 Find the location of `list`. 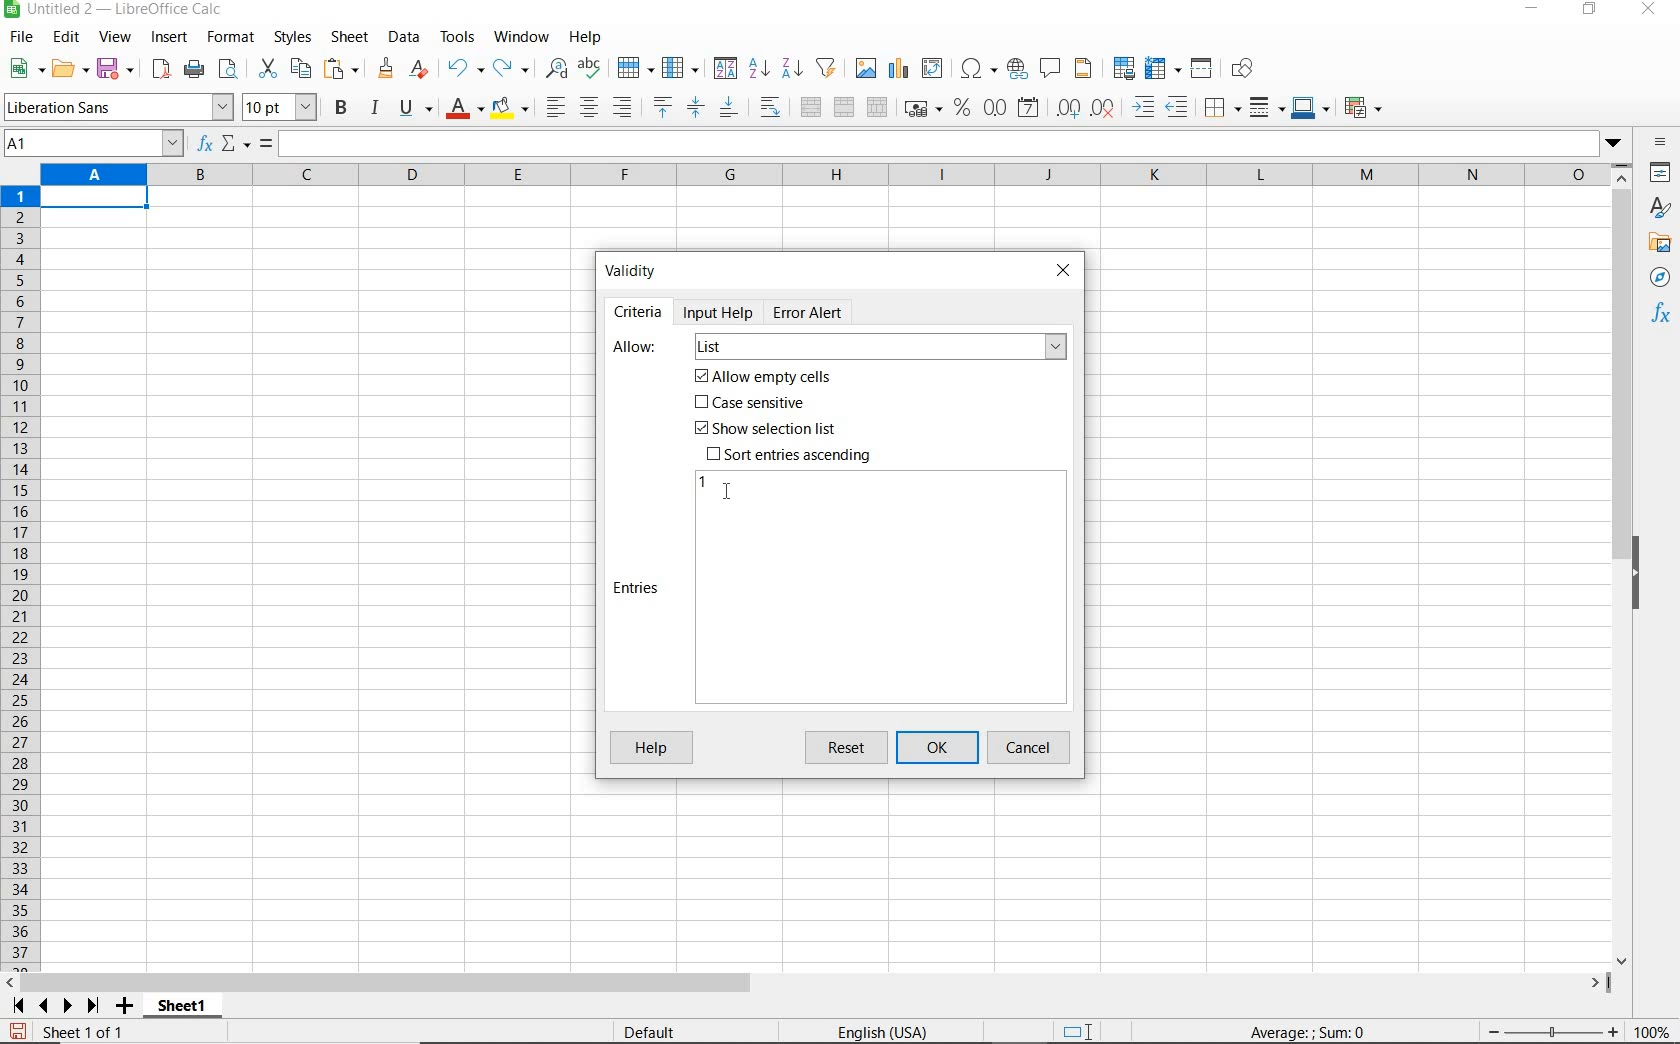

list is located at coordinates (879, 348).